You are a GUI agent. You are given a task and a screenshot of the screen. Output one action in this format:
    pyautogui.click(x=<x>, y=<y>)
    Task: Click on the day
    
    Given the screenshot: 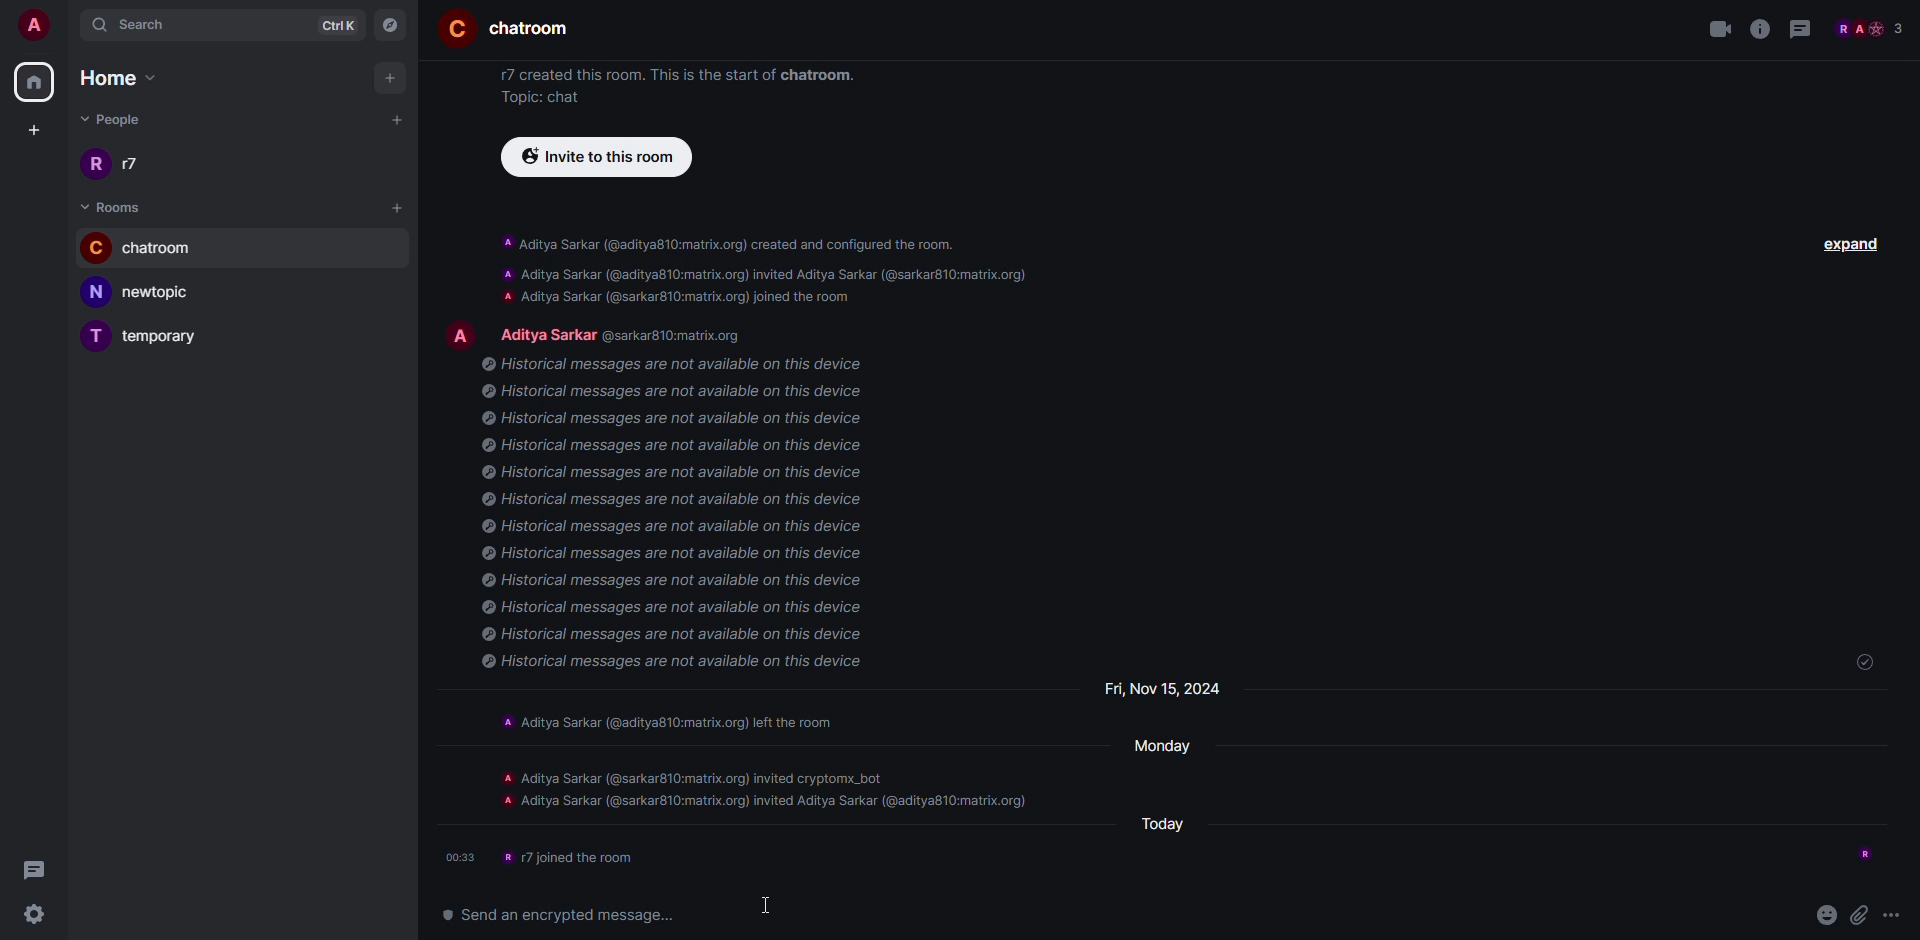 What is the action you would take?
    pyautogui.click(x=1176, y=825)
    